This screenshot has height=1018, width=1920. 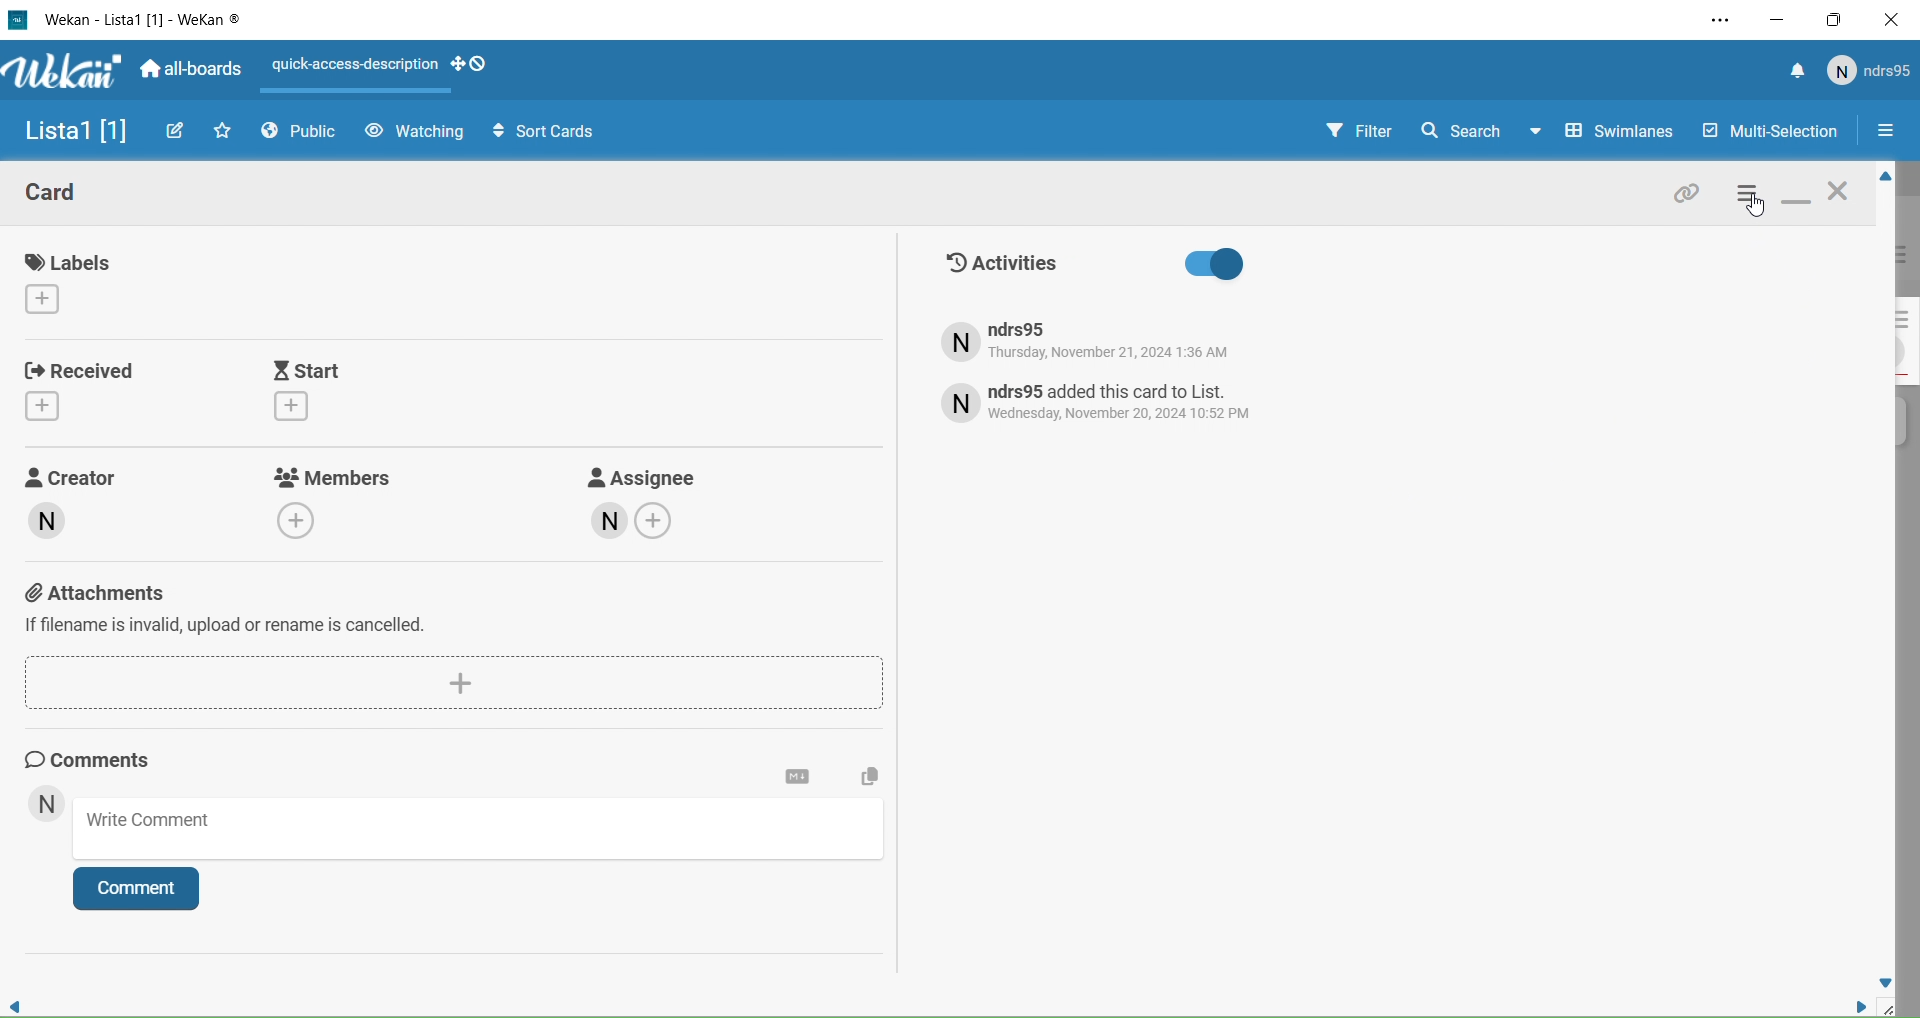 What do you see at coordinates (325, 502) in the screenshot?
I see `Members` at bounding box center [325, 502].